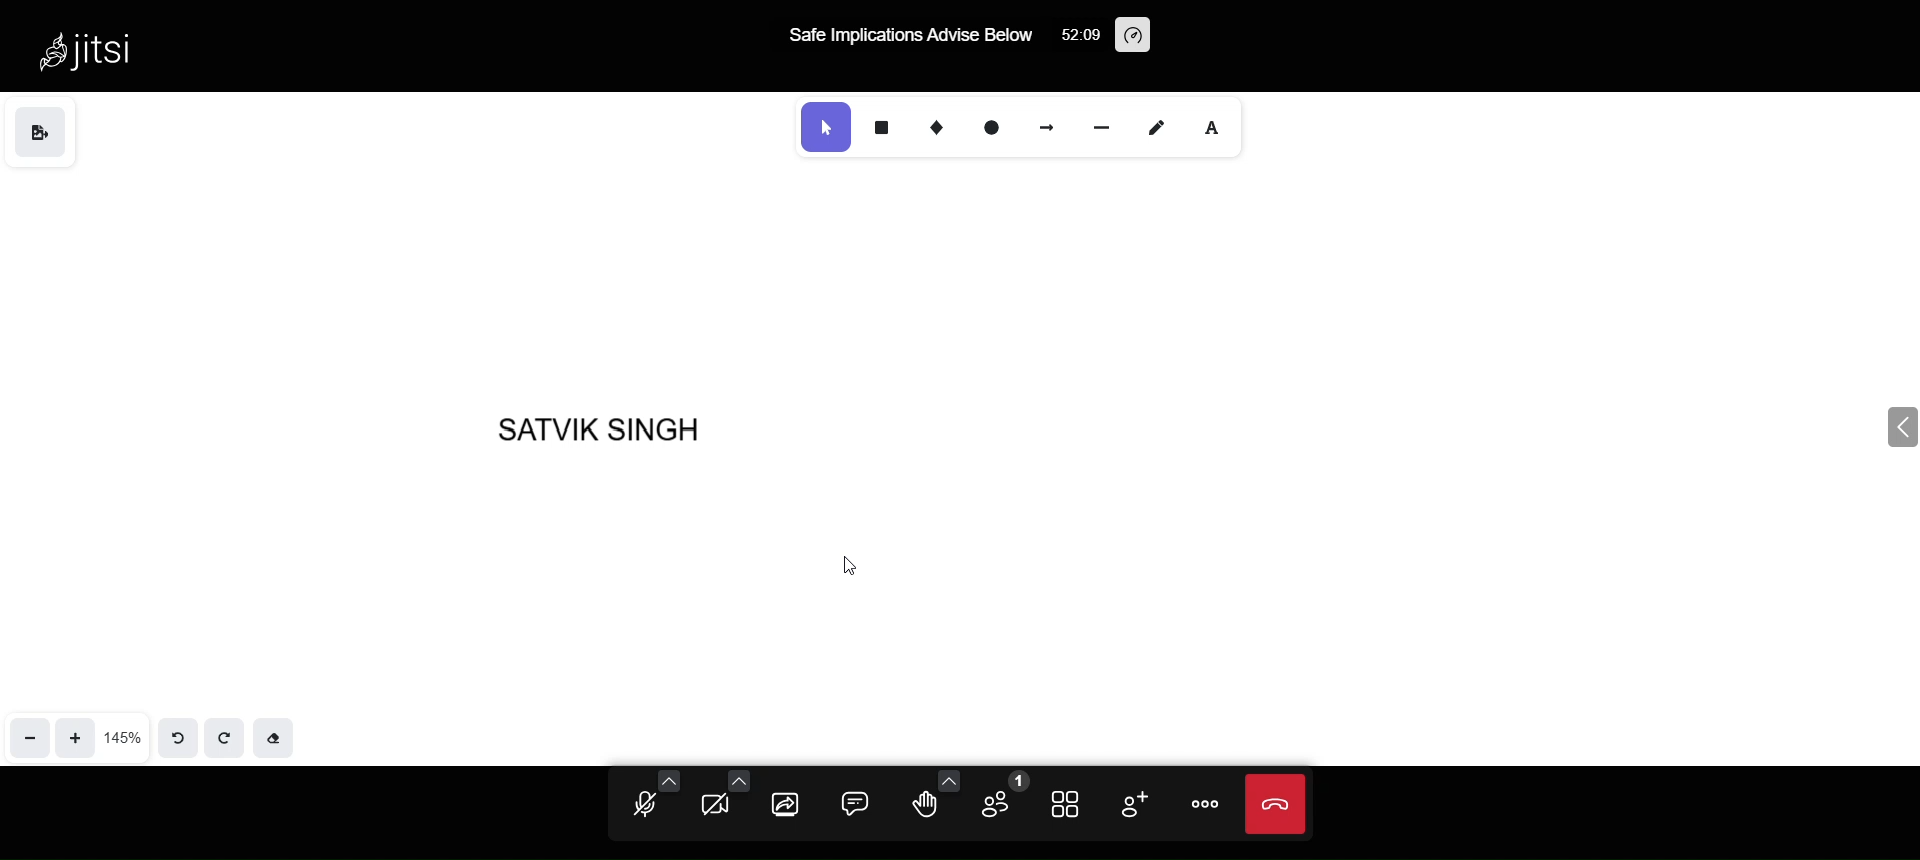 Image resolution: width=1920 pixels, height=860 pixels. Describe the element at coordinates (1077, 39) in the screenshot. I see `52:09` at that location.